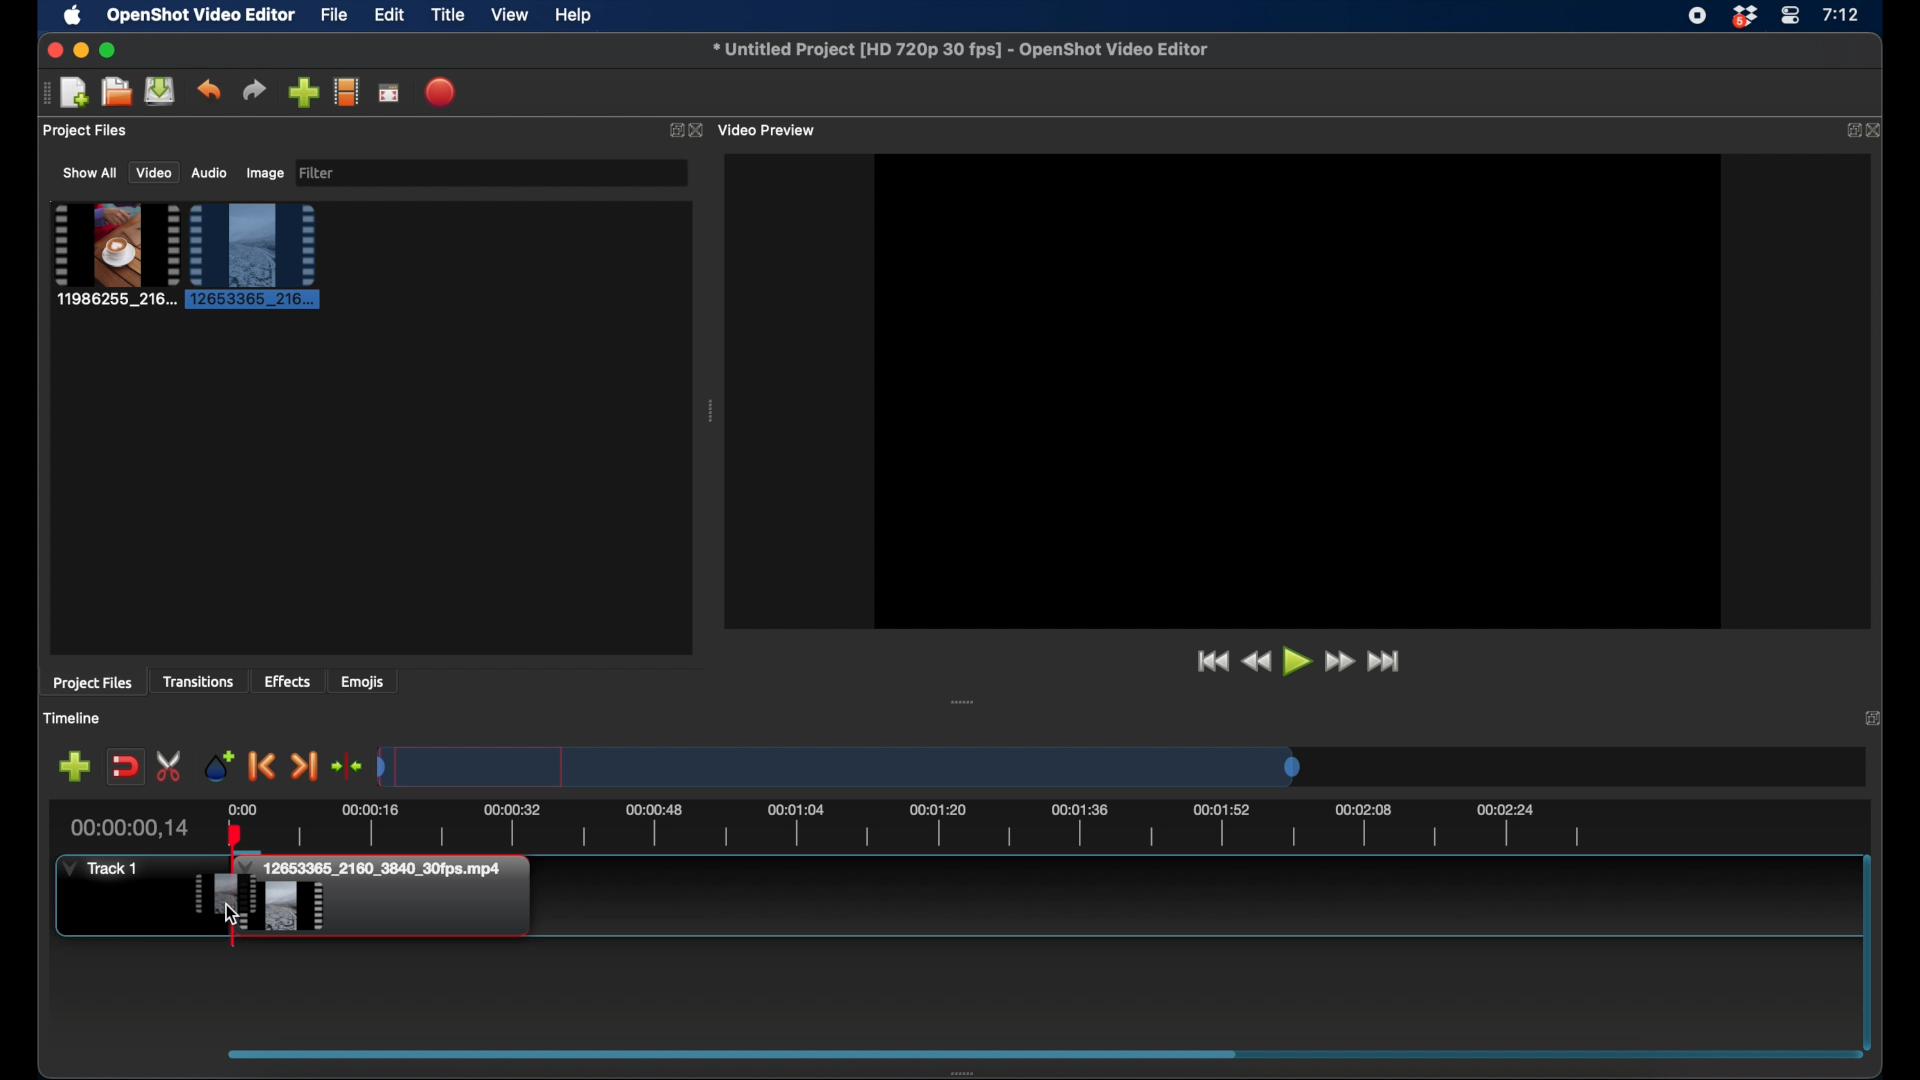  I want to click on choose profile, so click(347, 91).